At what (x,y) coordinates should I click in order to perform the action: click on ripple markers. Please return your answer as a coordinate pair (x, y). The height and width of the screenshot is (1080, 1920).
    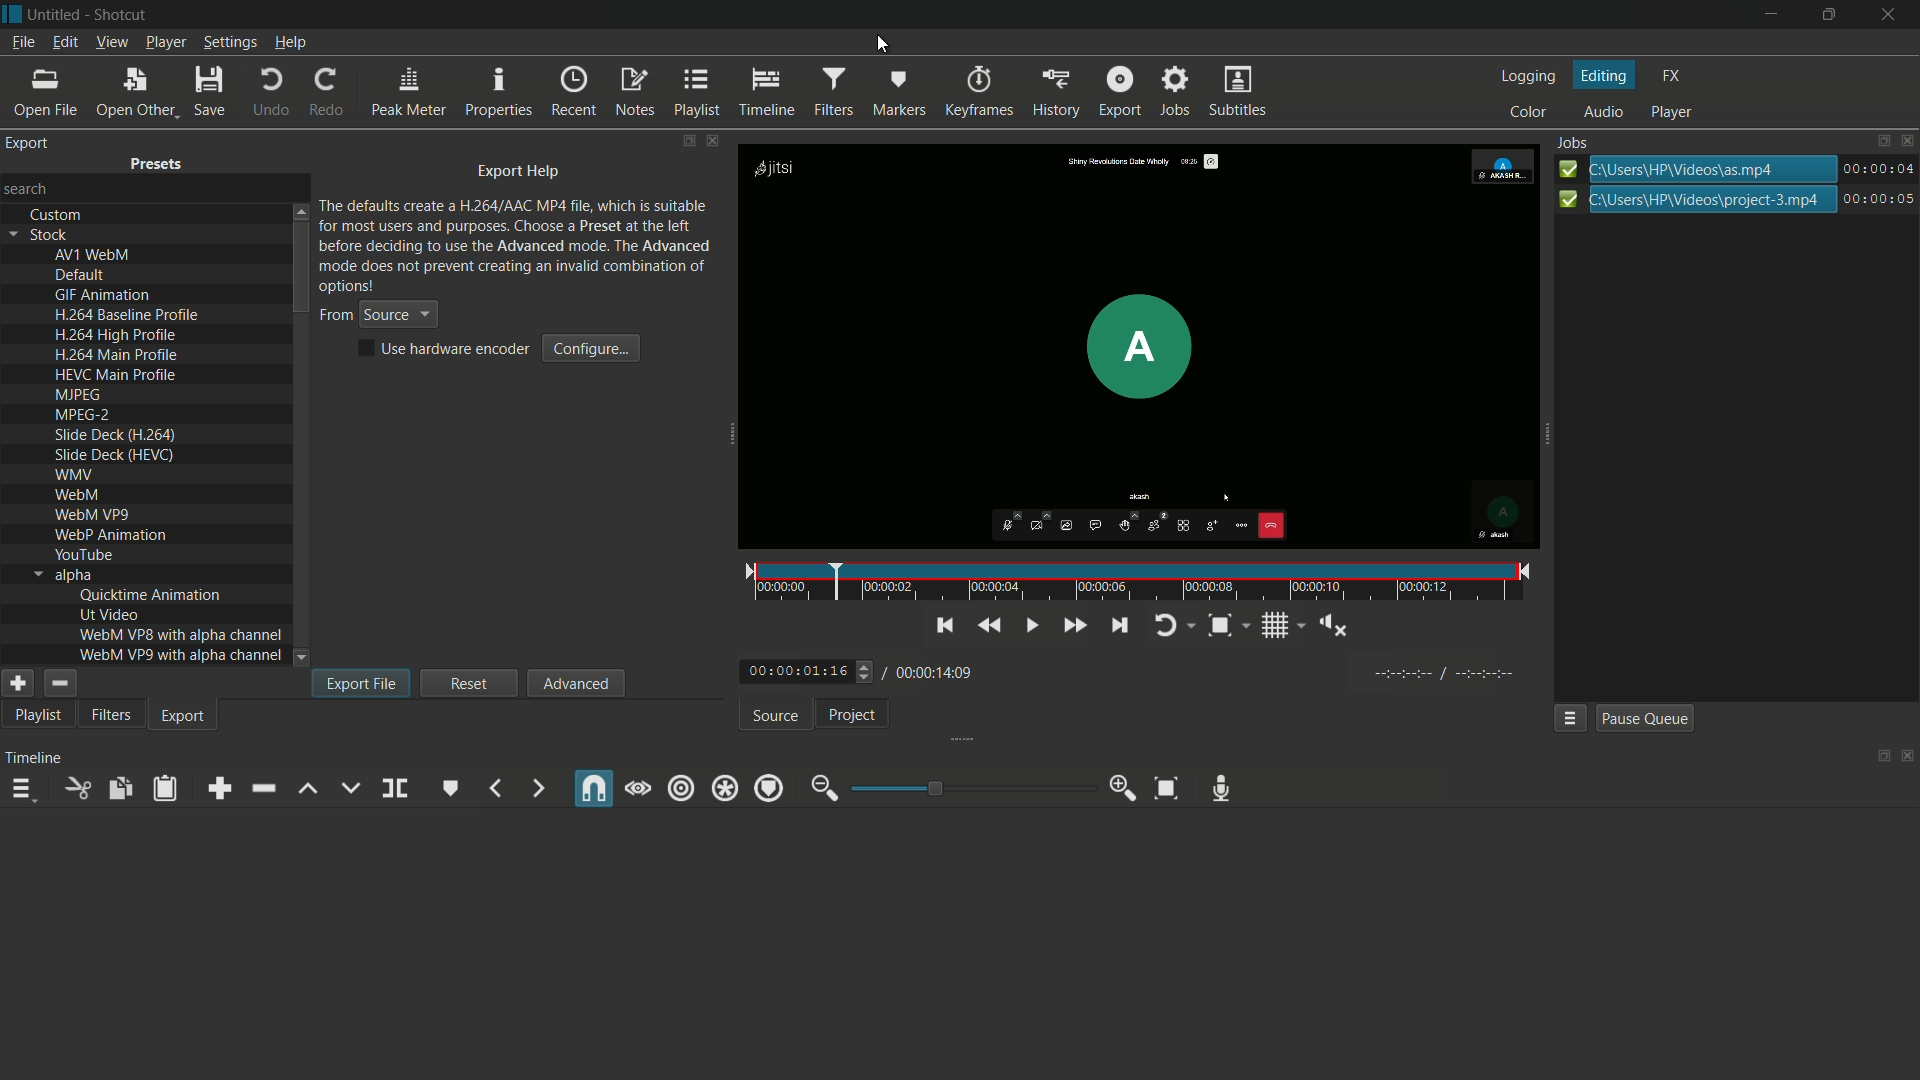
    Looking at the image, I should click on (769, 788).